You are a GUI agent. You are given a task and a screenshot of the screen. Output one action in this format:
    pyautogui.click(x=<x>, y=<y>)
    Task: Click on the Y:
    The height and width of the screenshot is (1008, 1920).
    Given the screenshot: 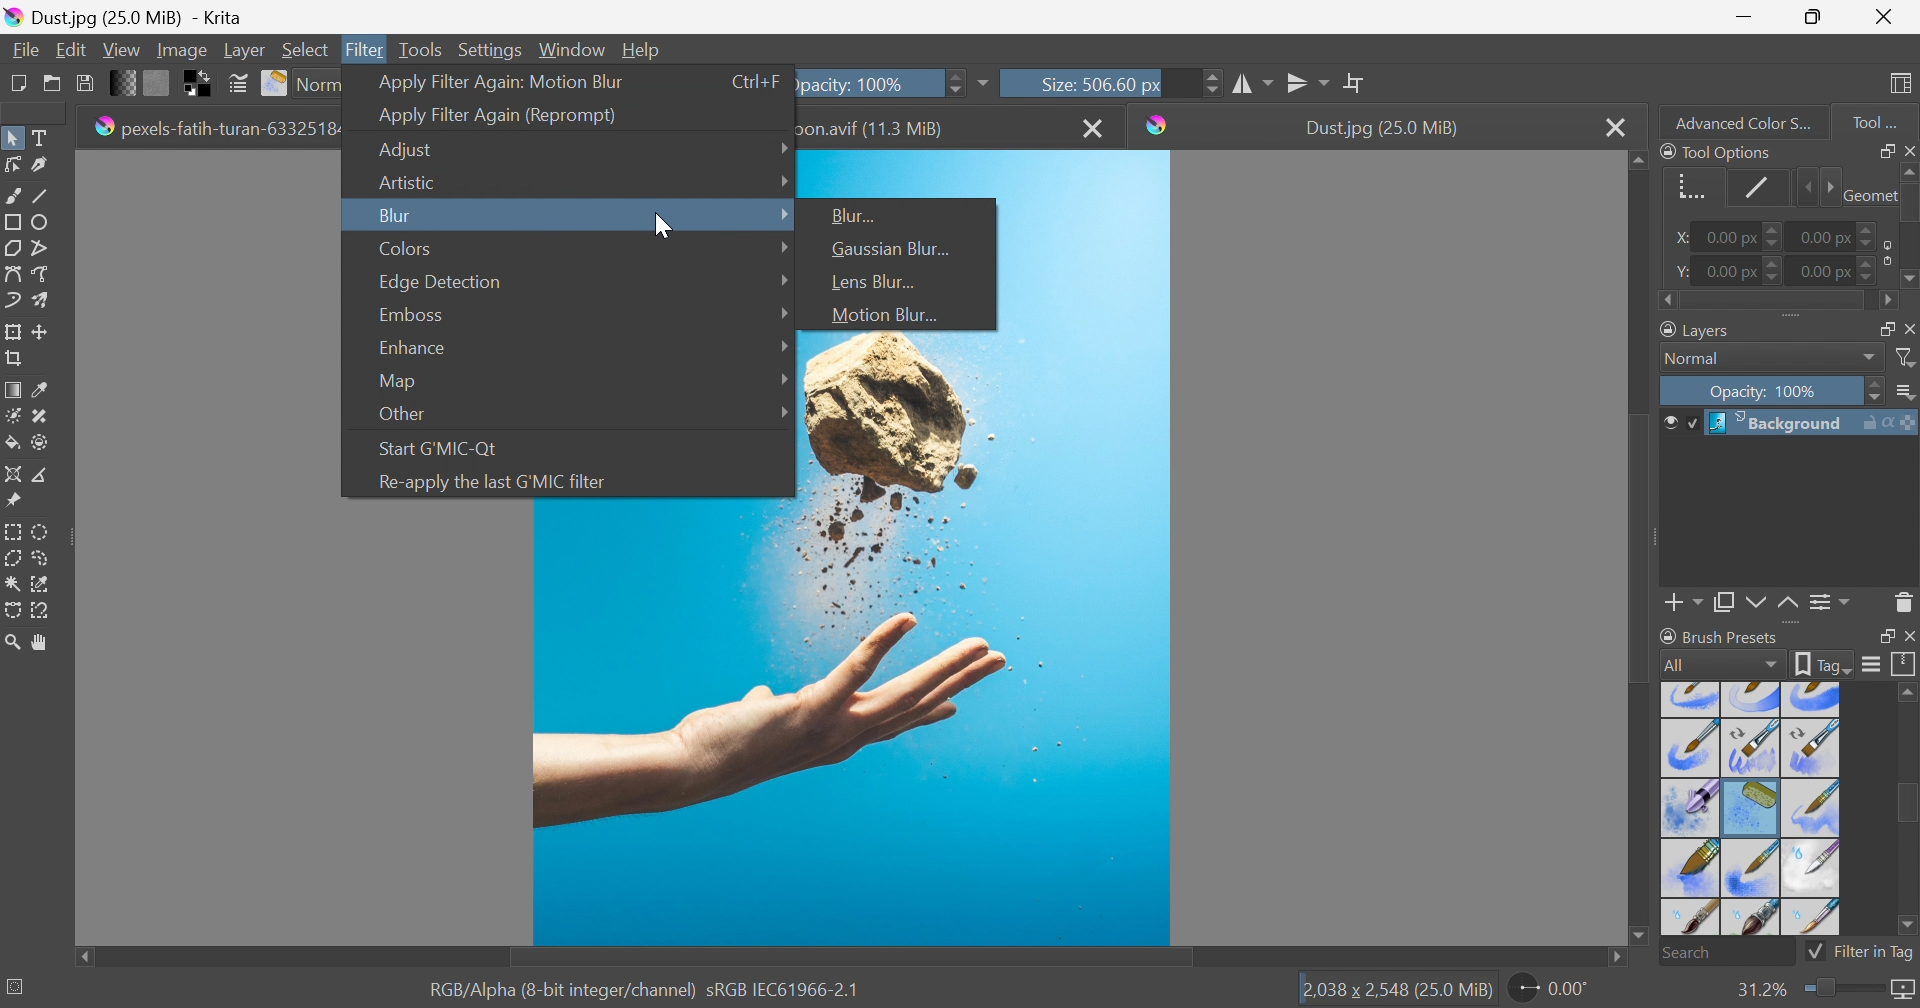 What is the action you would take?
    pyautogui.click(x=1679, y=271)
    